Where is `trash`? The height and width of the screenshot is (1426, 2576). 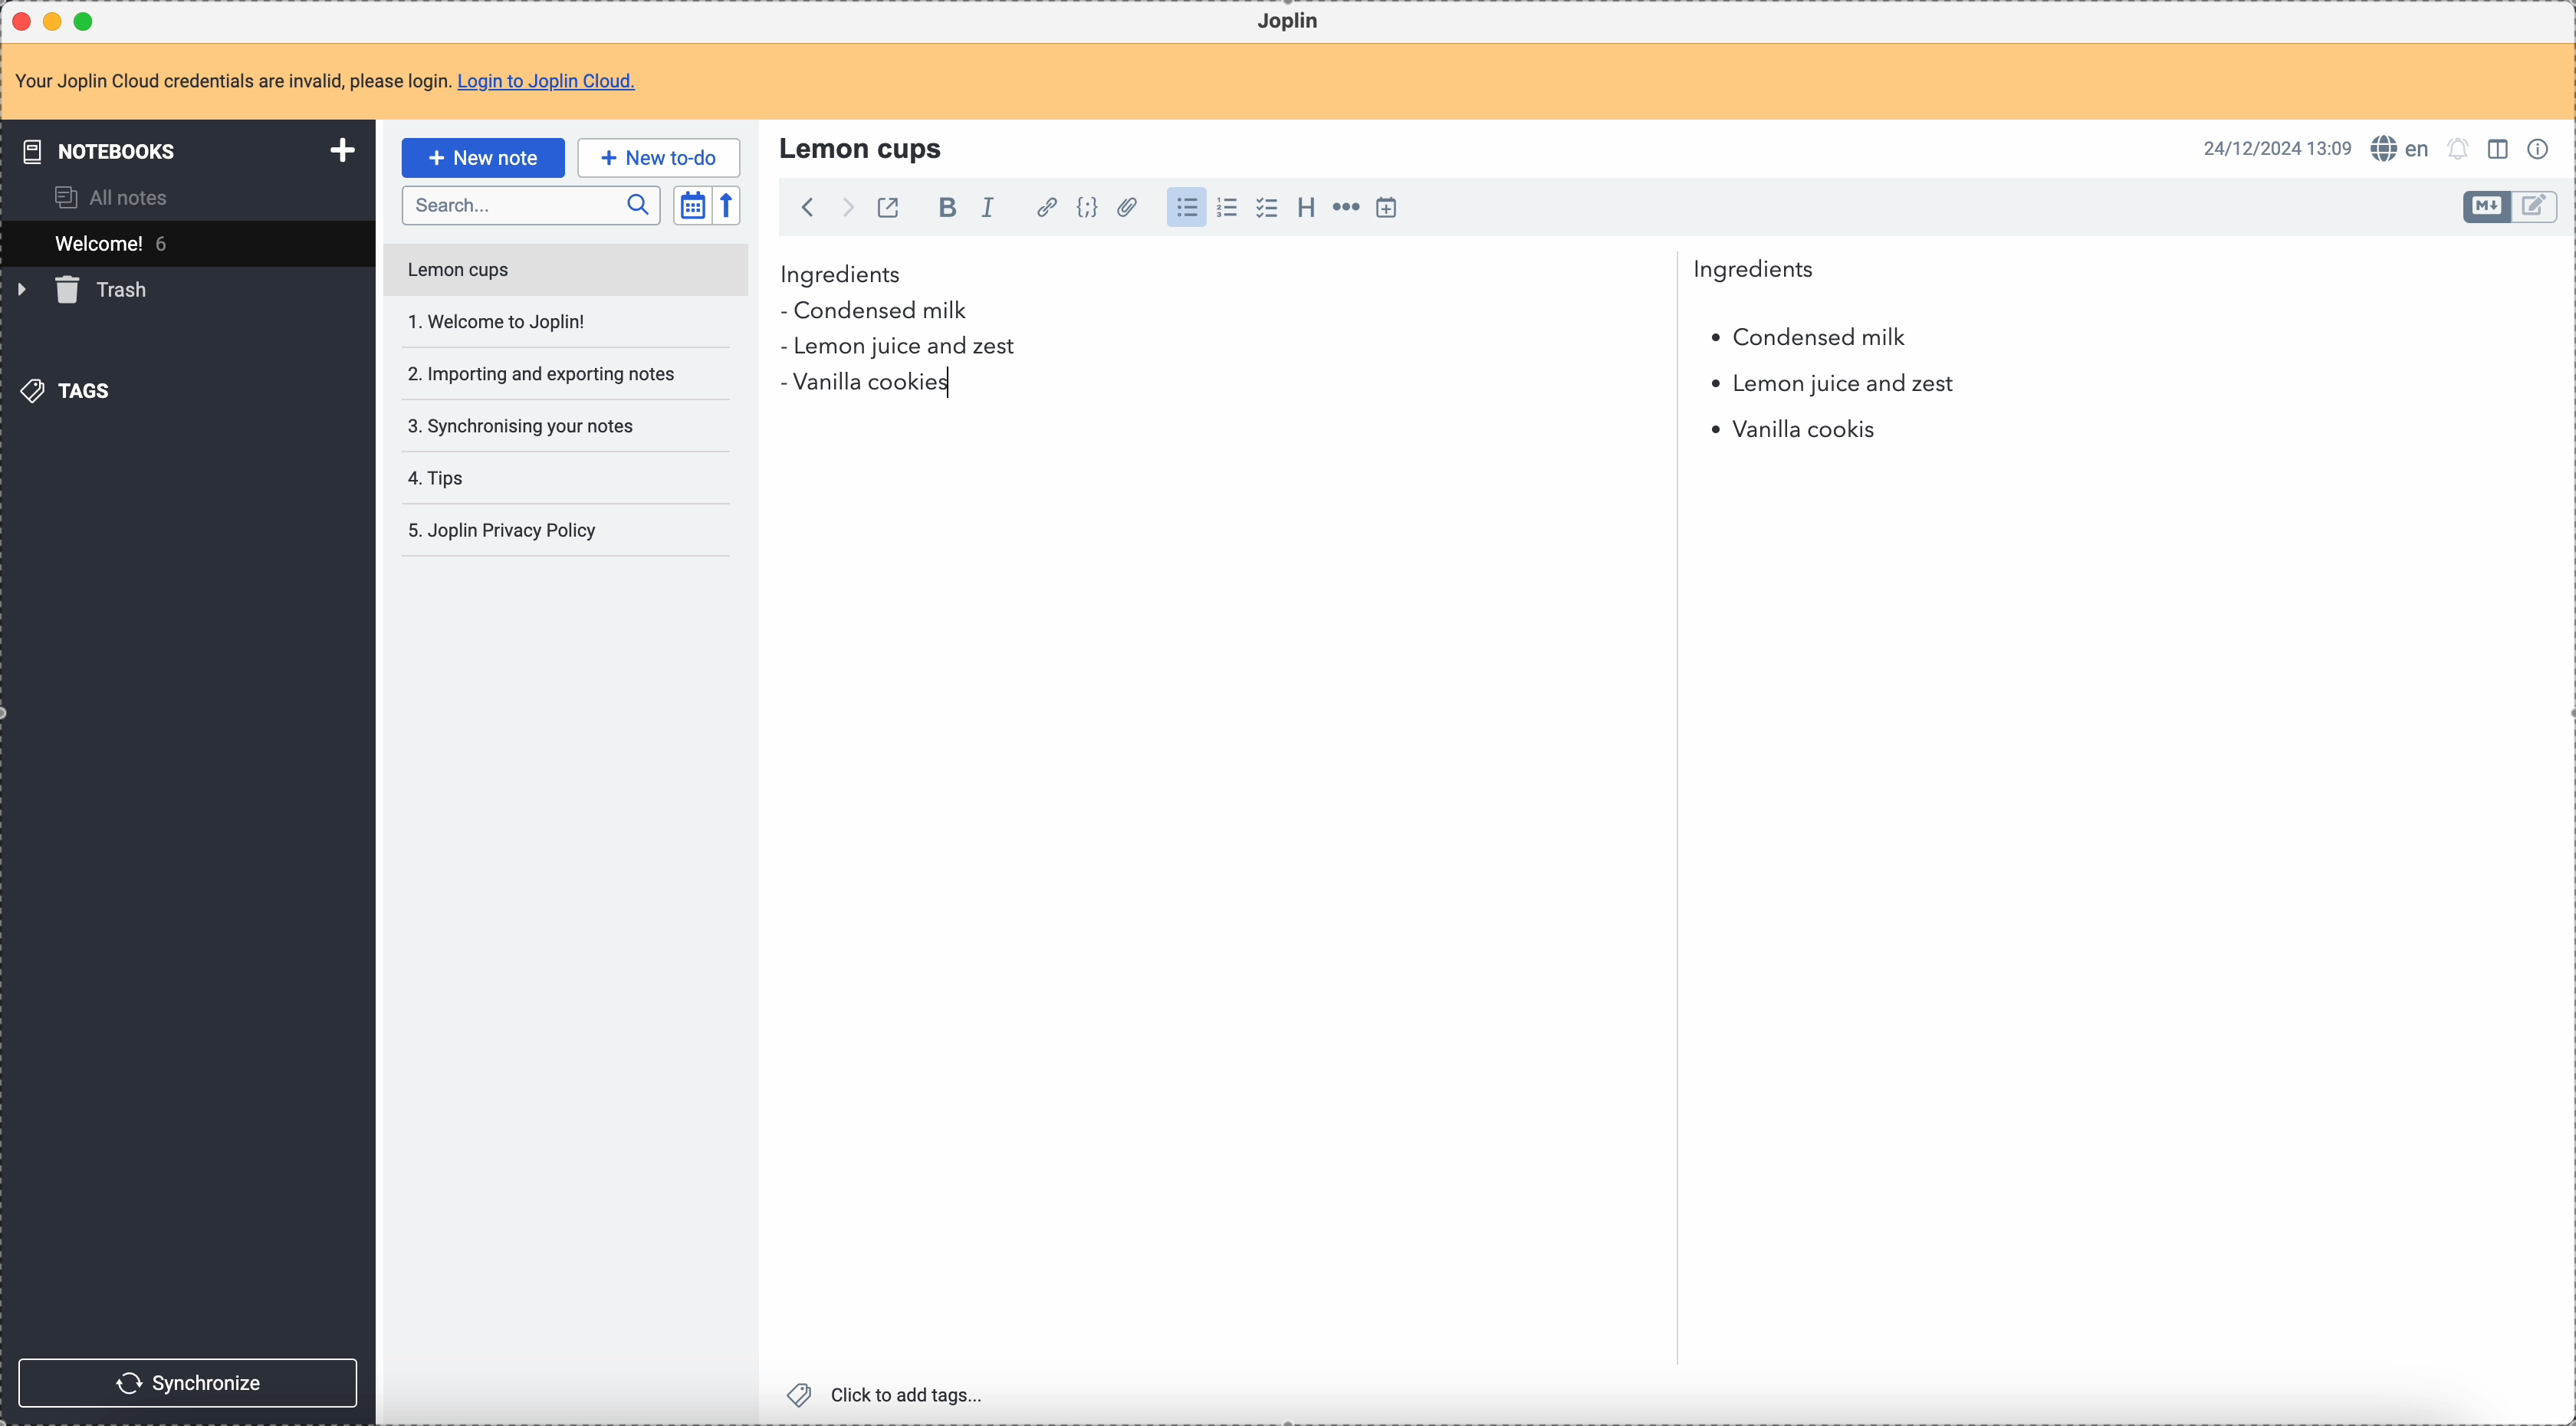
trash is located at coordinates (86, 290).